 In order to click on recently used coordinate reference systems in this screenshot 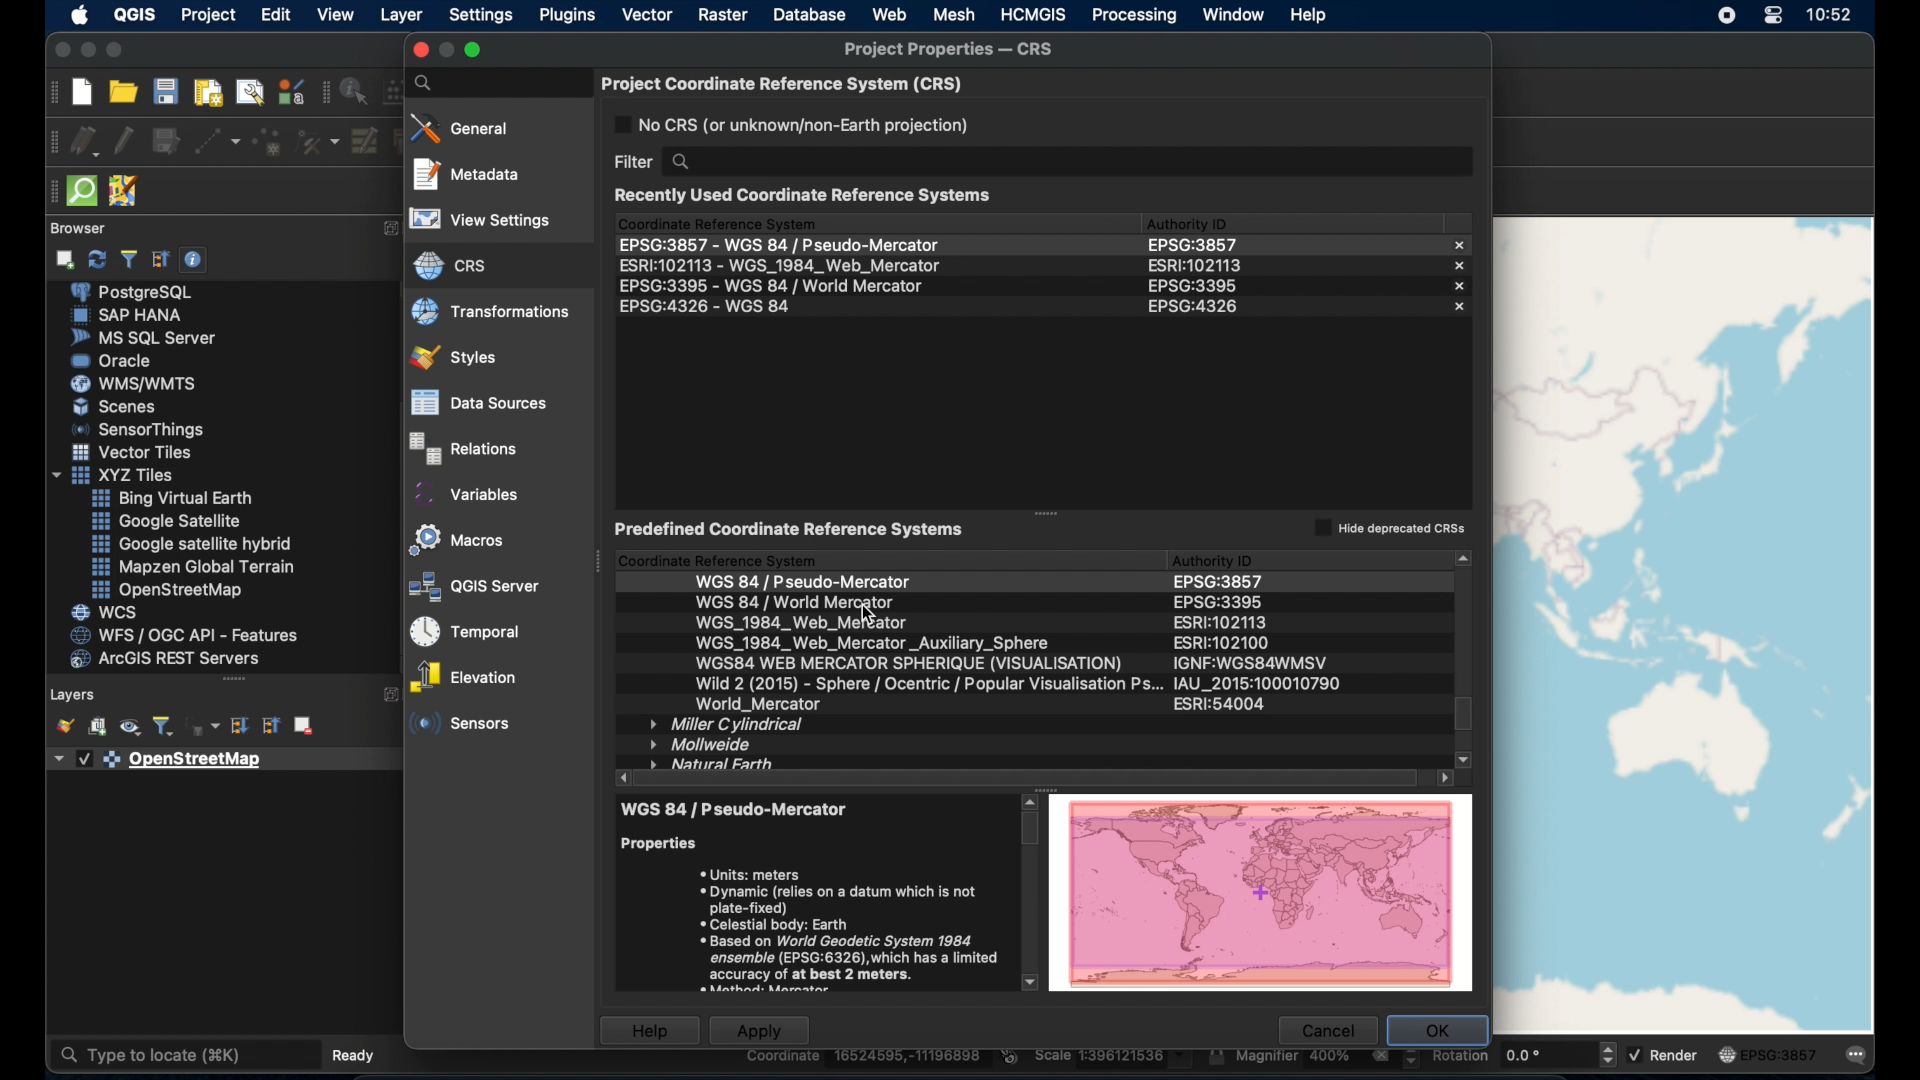, I will do `click(806, 196)`.